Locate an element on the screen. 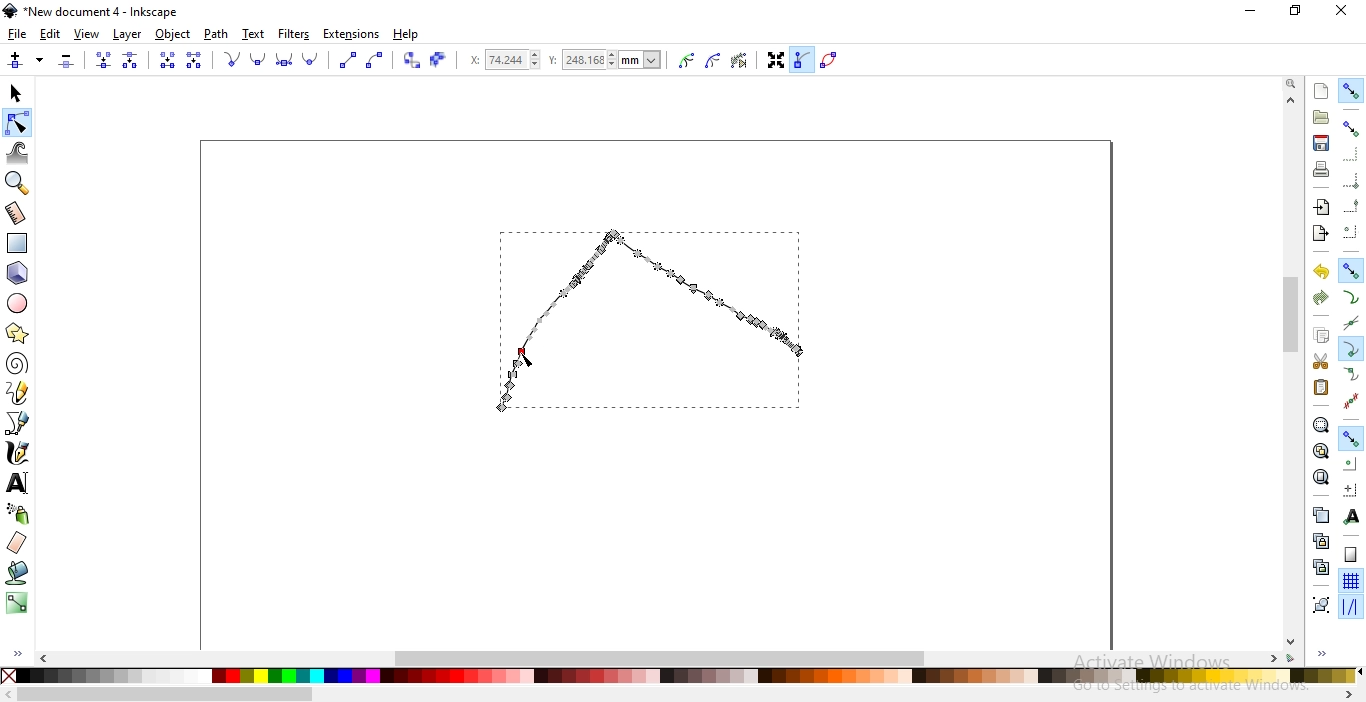 This screenshot has height=702, width=1366. open an existing document is located at coordinates (1321, 117).